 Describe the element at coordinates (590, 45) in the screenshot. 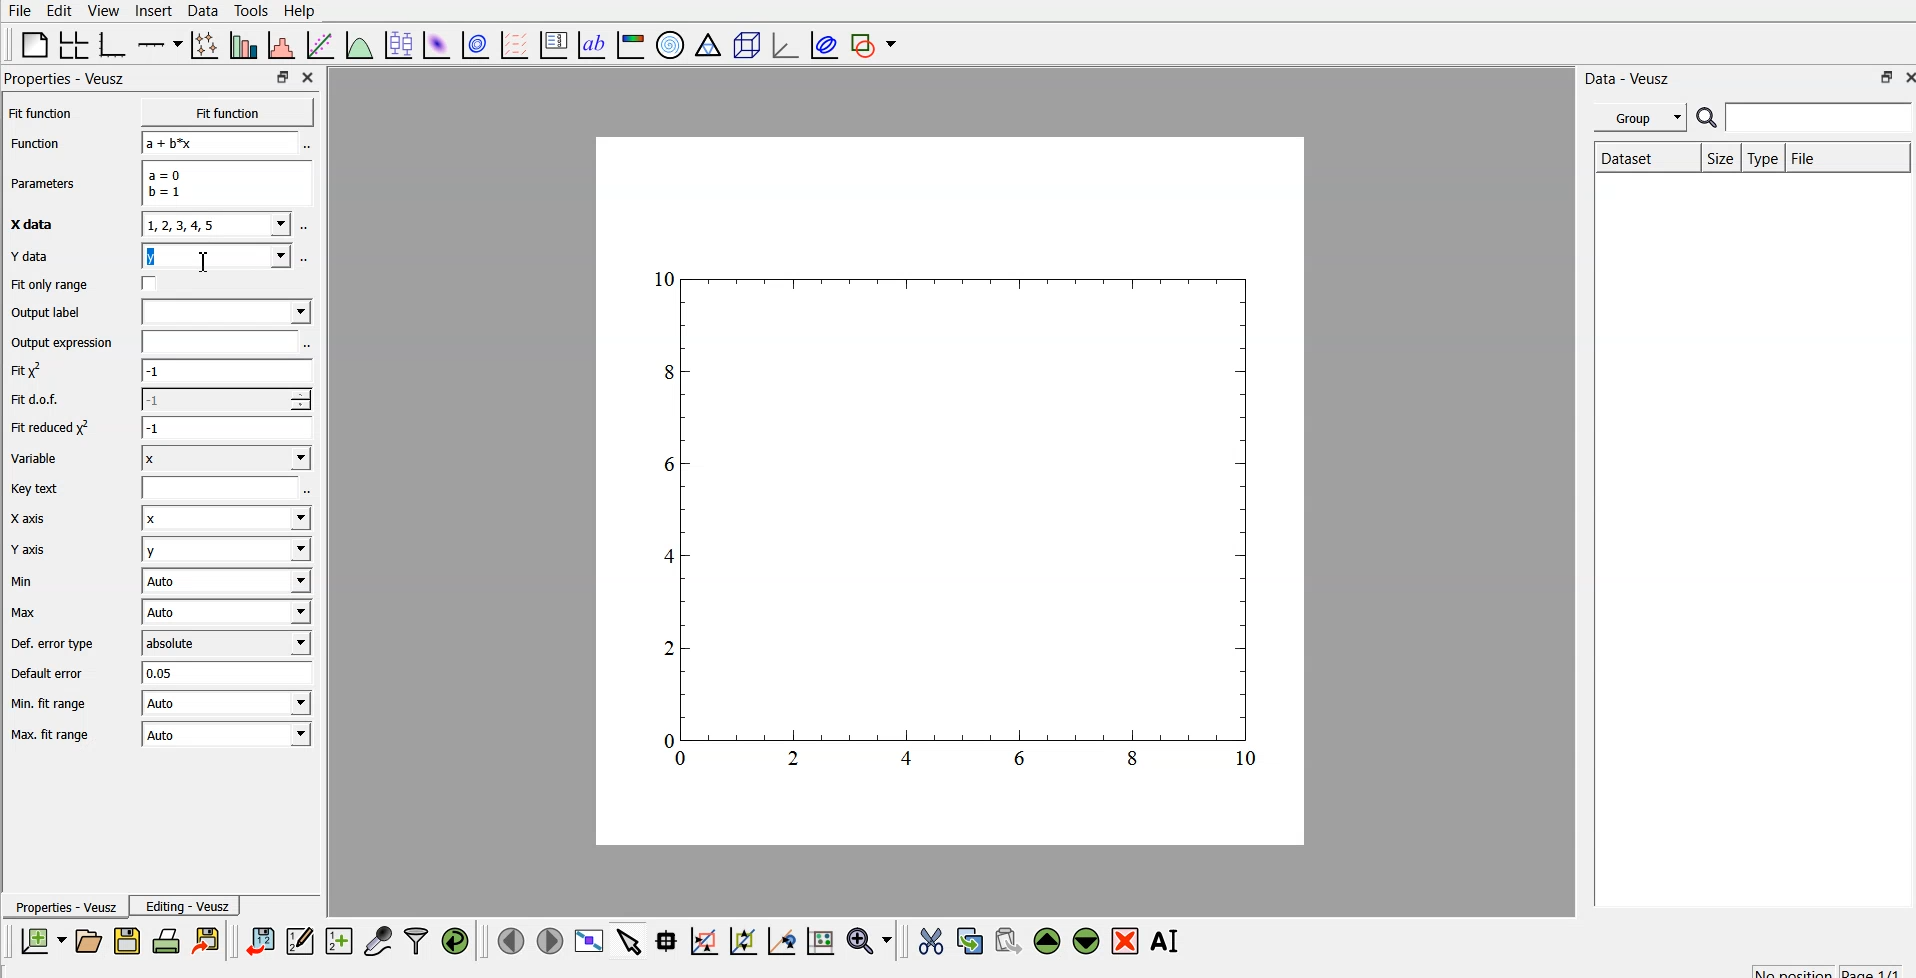

I see `text label` at that location.